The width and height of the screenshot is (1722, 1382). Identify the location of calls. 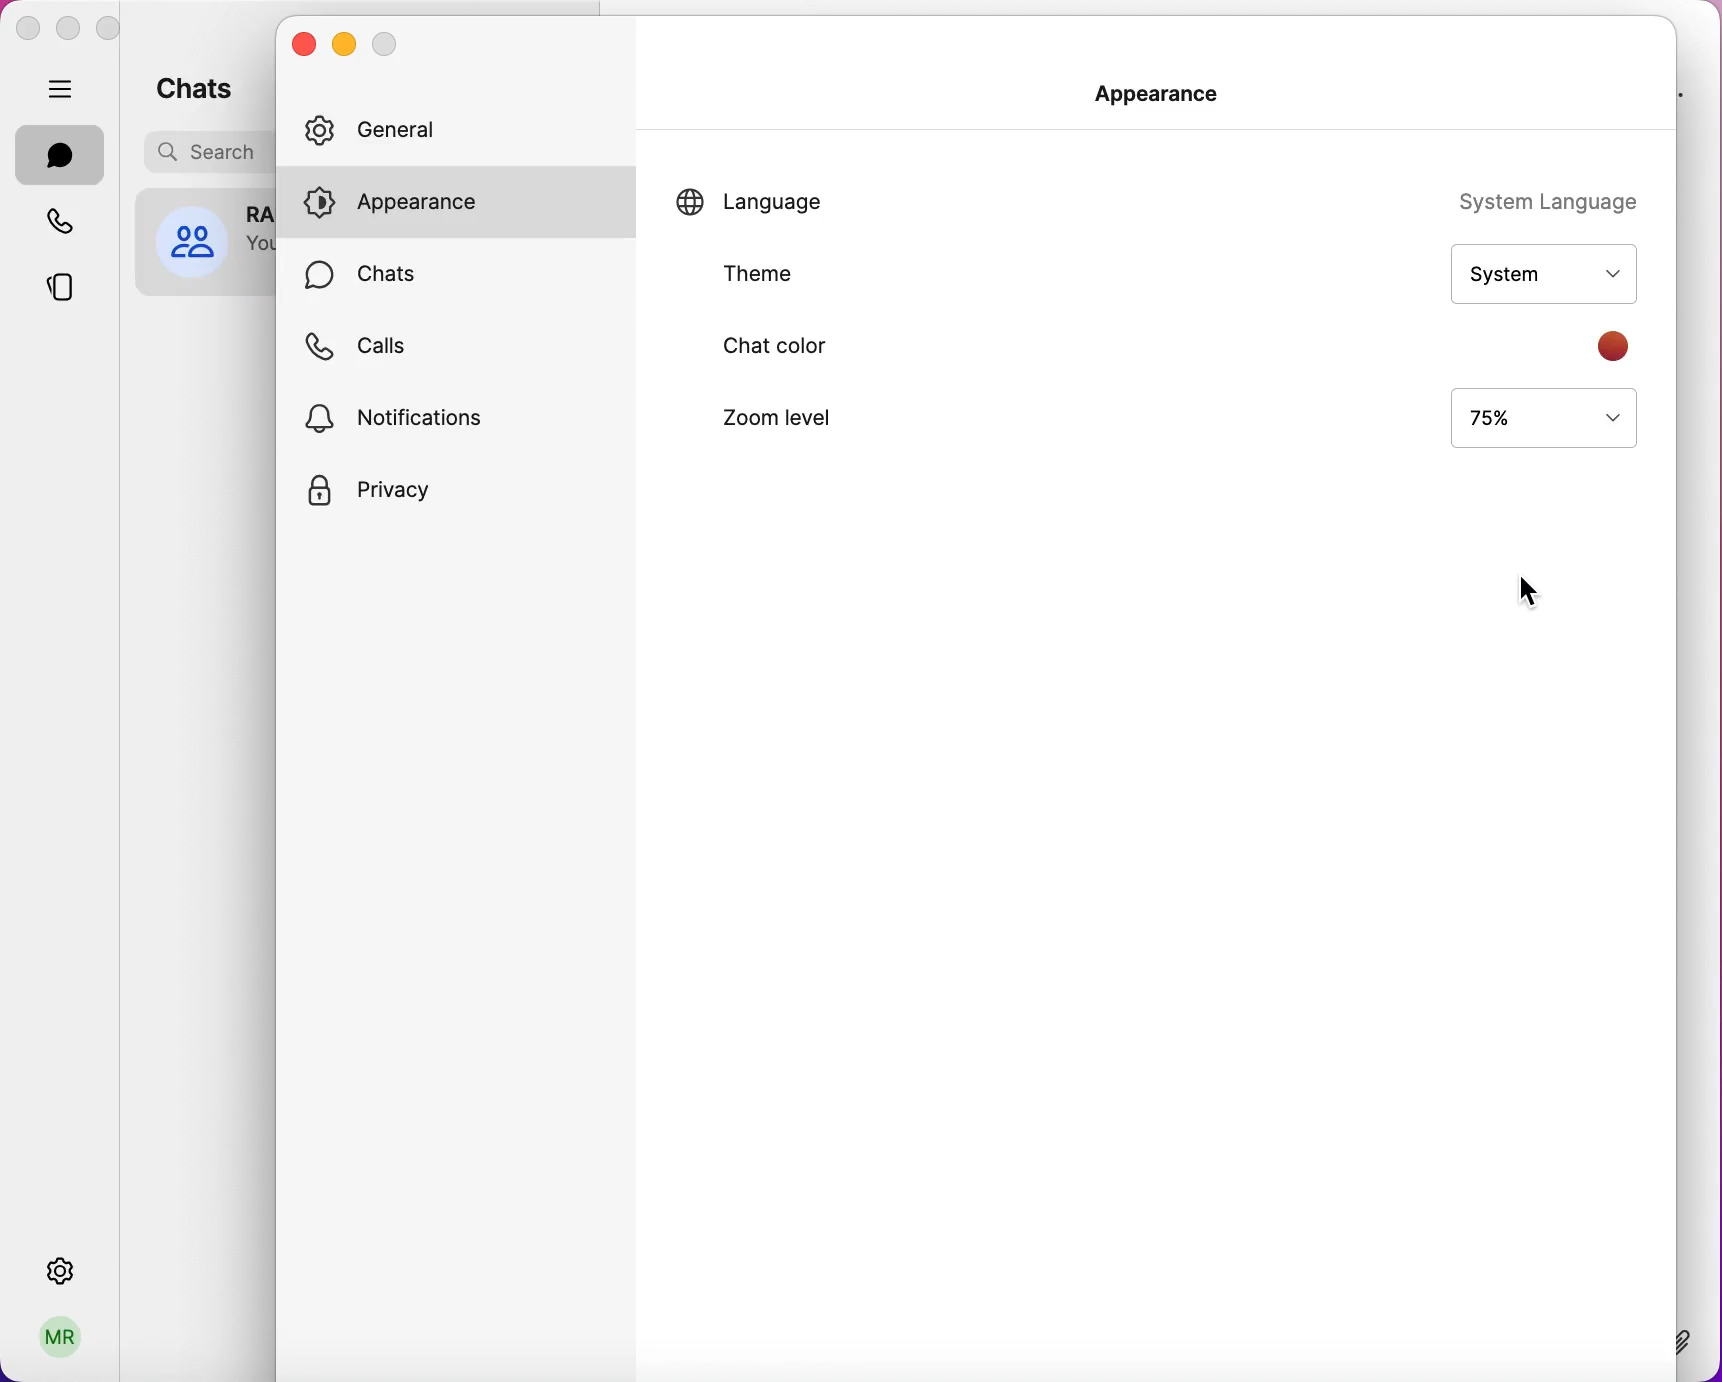
(63, 223).